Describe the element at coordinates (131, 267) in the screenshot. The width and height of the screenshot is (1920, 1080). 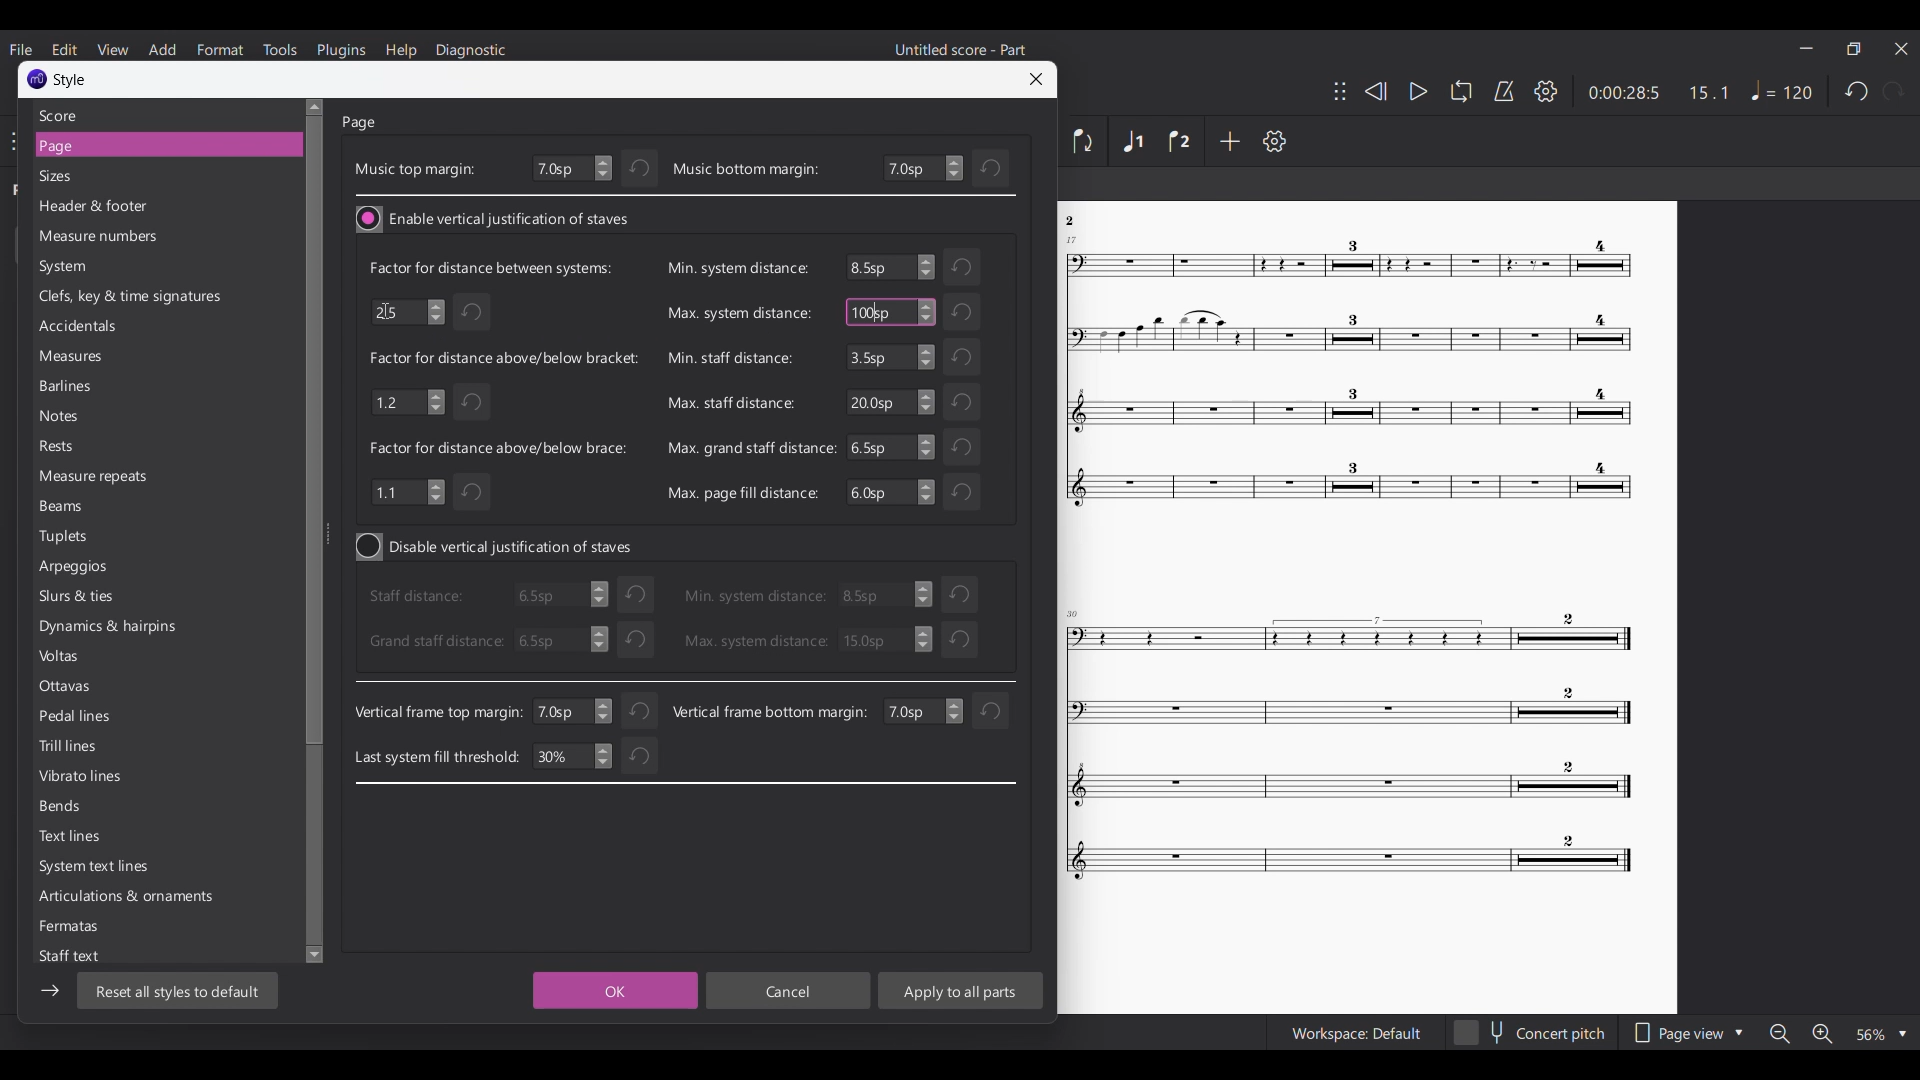
I see `System` at that location.